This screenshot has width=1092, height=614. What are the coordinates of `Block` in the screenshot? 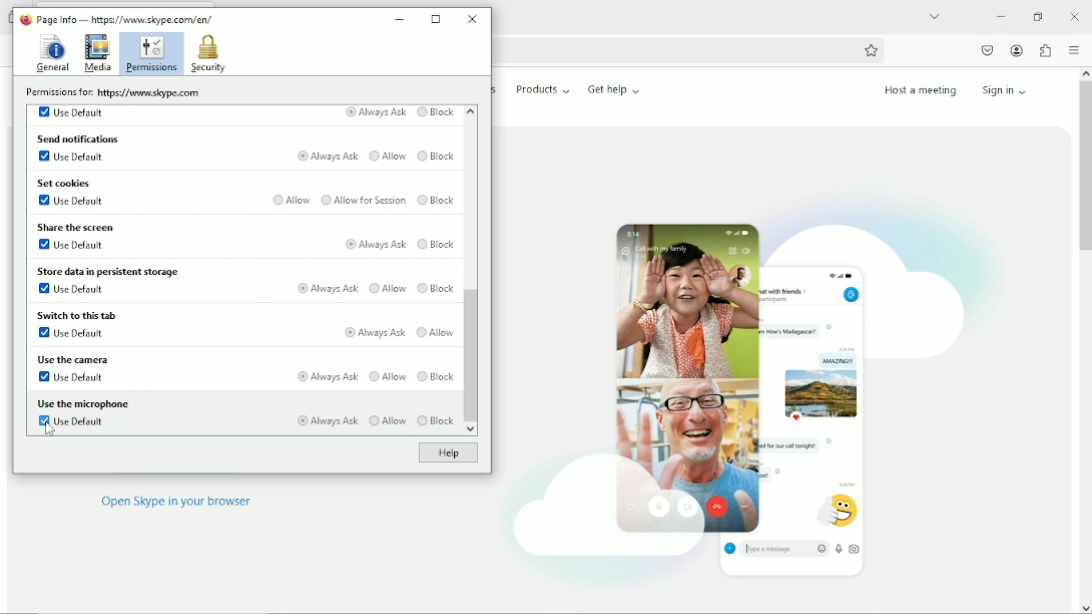 It's located at (436, 421).